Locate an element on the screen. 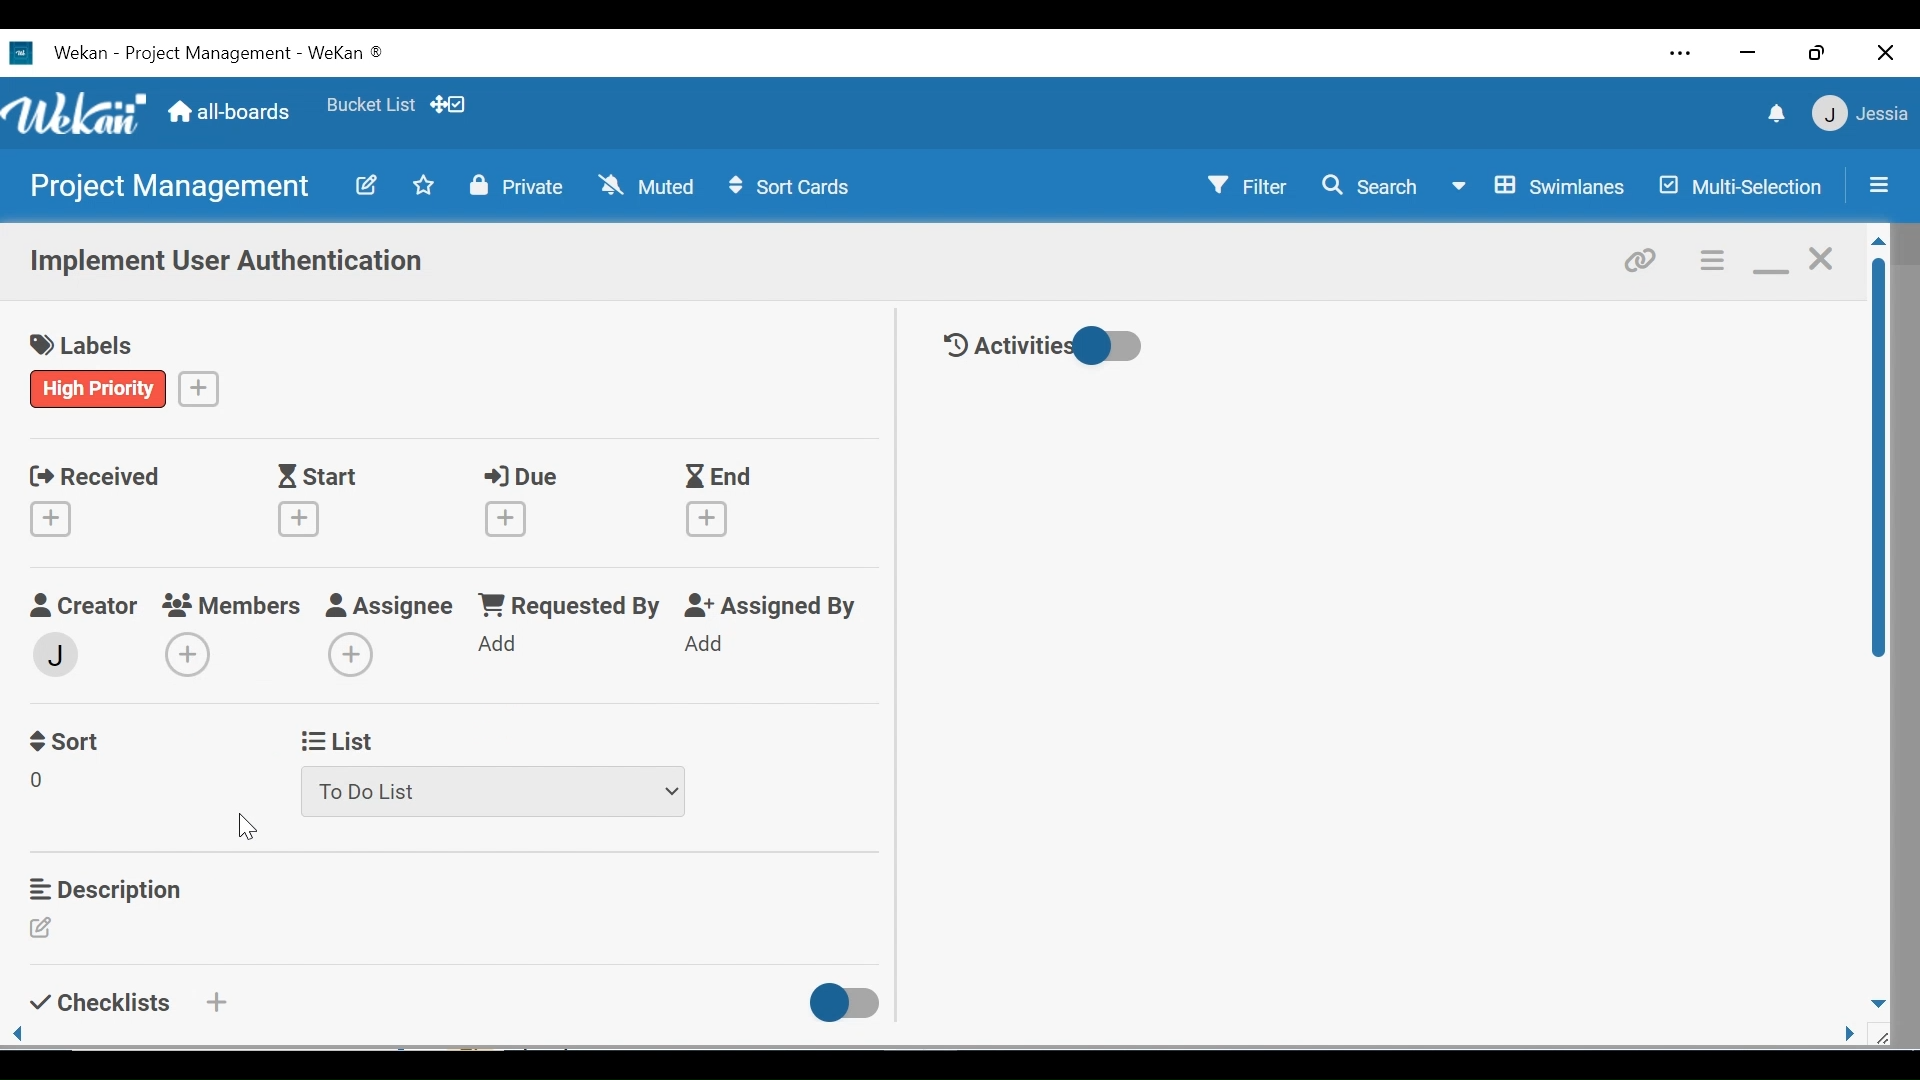 The height and width of the screenshot is (1080, 1920). move right is located at coordinates (1850, 1035).